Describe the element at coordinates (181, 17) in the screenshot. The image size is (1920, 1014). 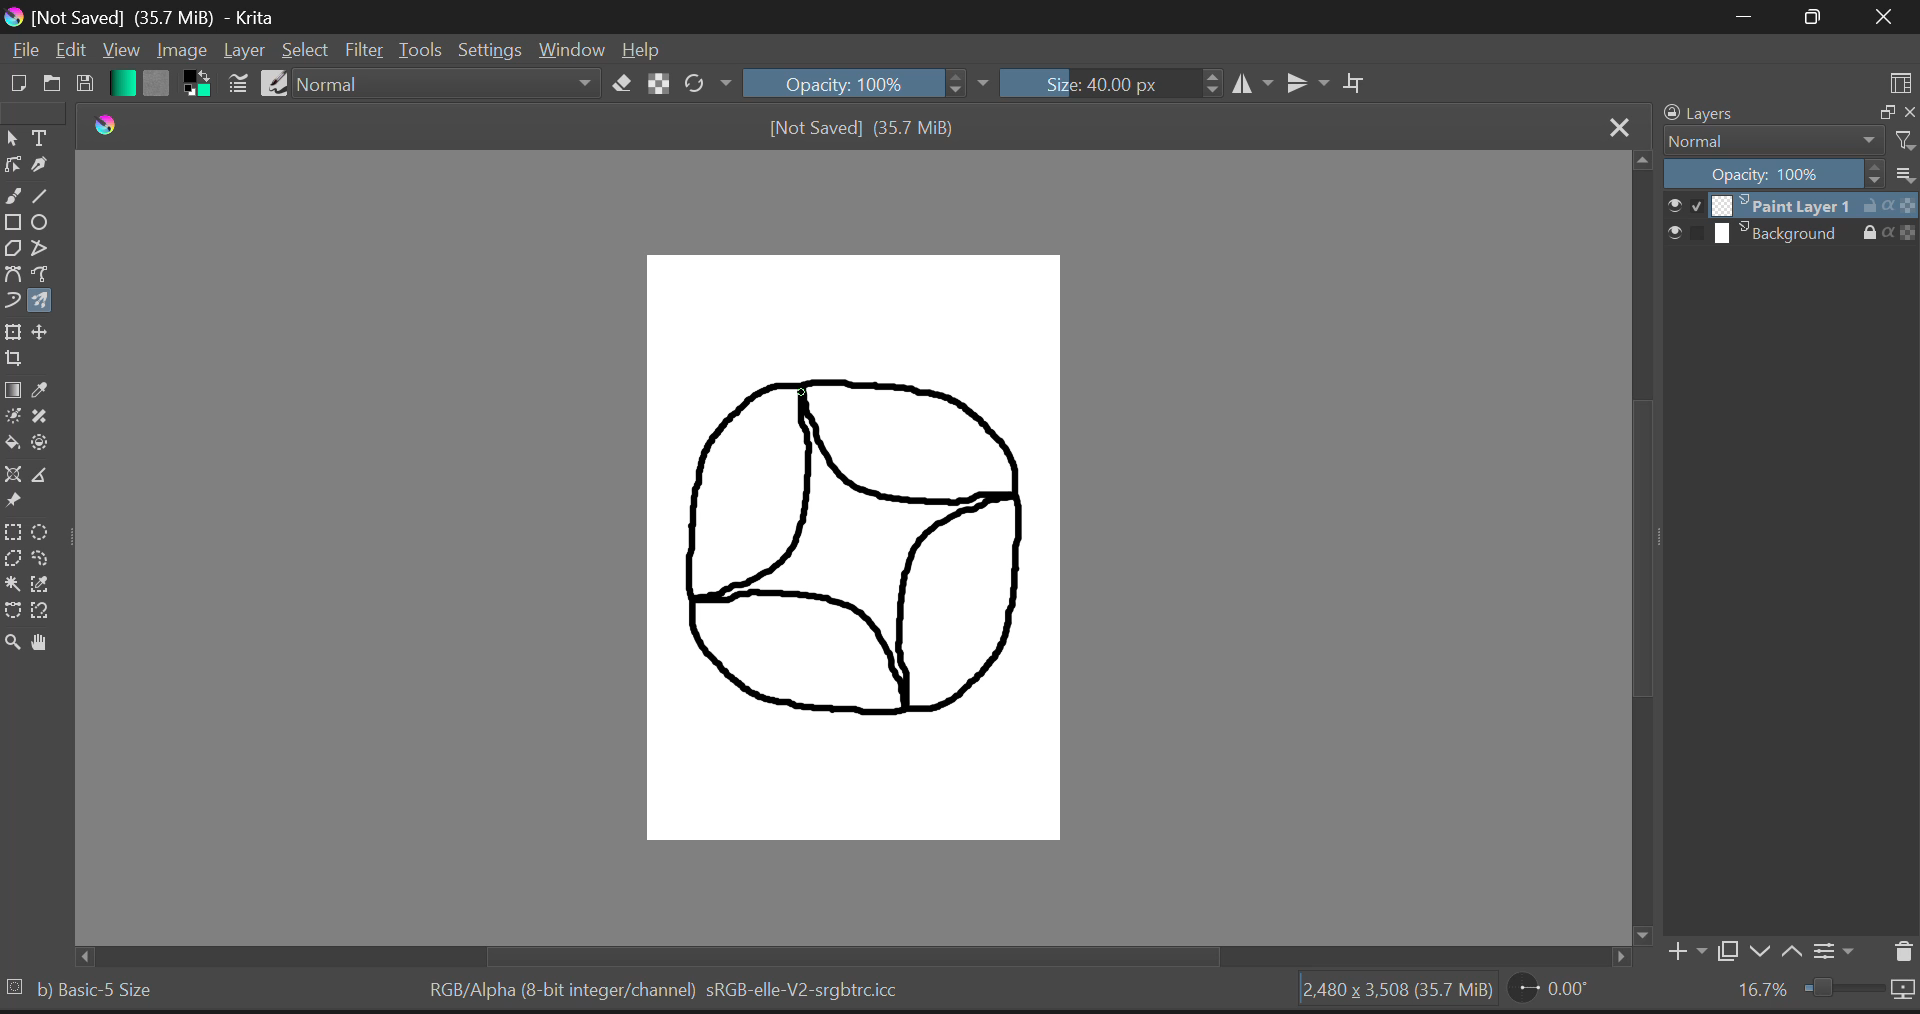
I see `[Not Saved] (35.7 MiB) - Krita` at that location.